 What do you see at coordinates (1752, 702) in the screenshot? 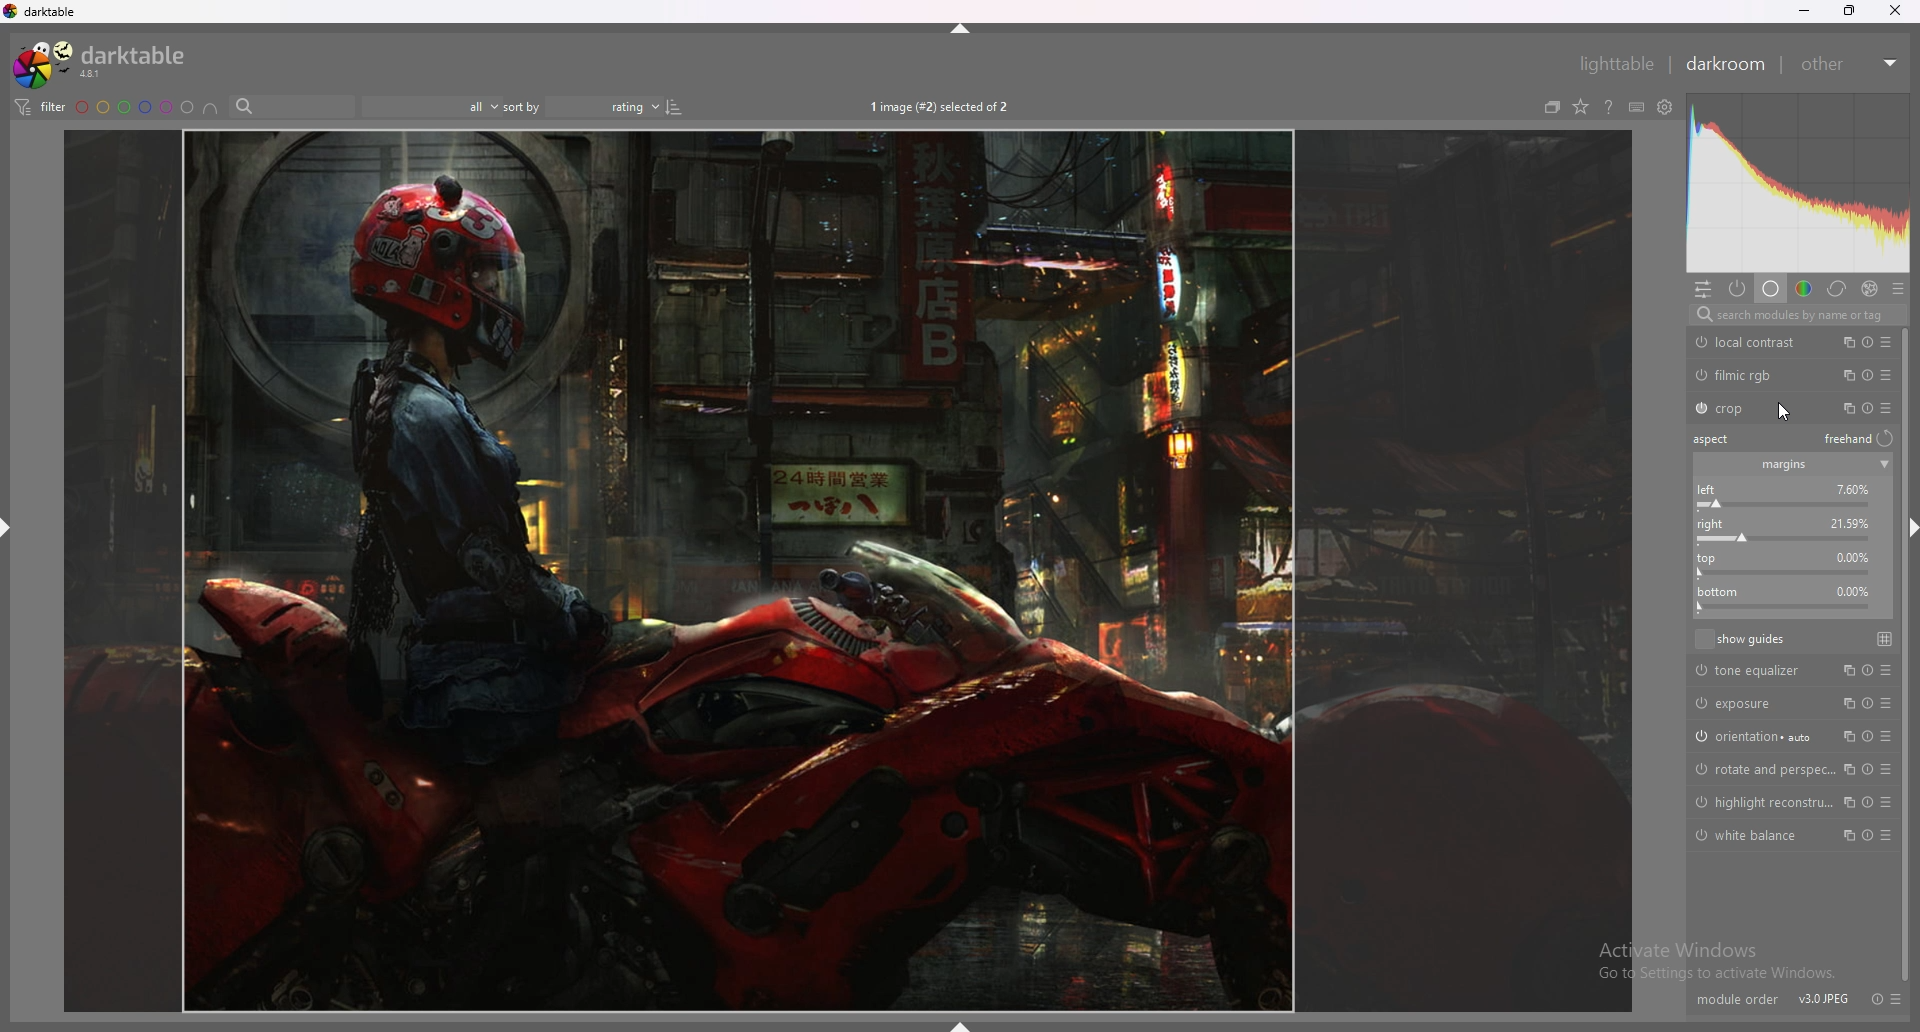
I see `exposure` at bounding box center [1752, 702].